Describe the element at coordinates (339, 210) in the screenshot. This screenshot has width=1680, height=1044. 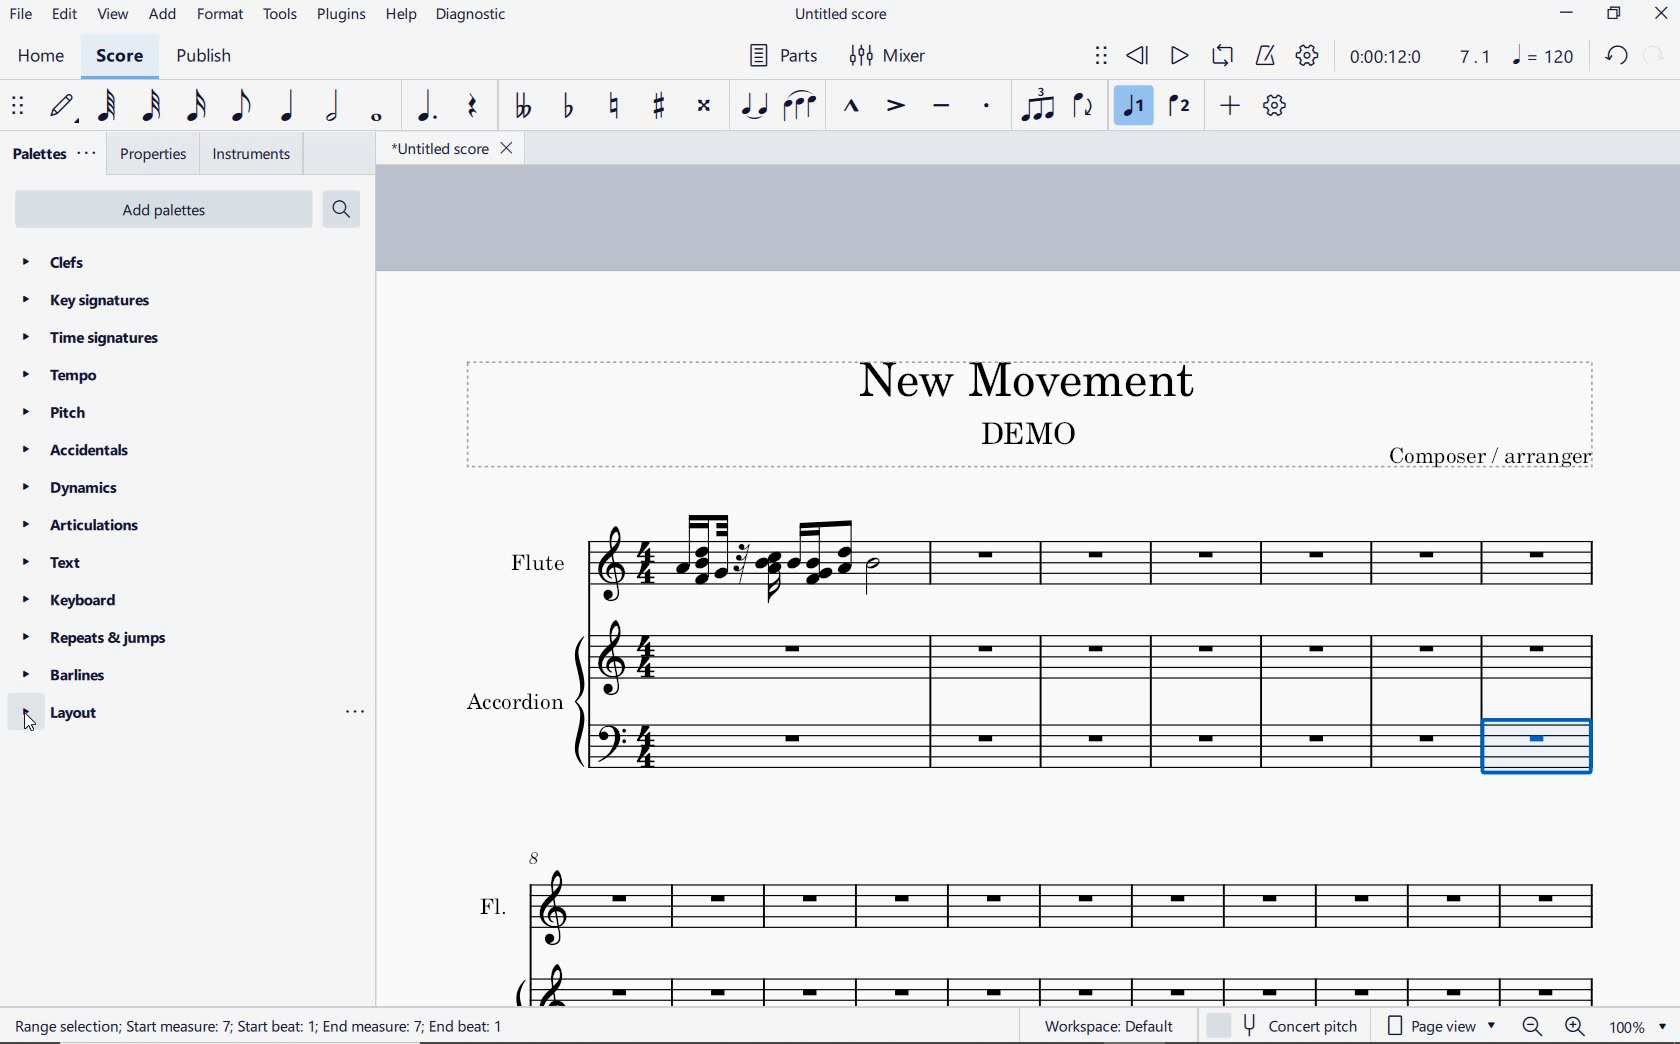
I see `search palettes` at that location.